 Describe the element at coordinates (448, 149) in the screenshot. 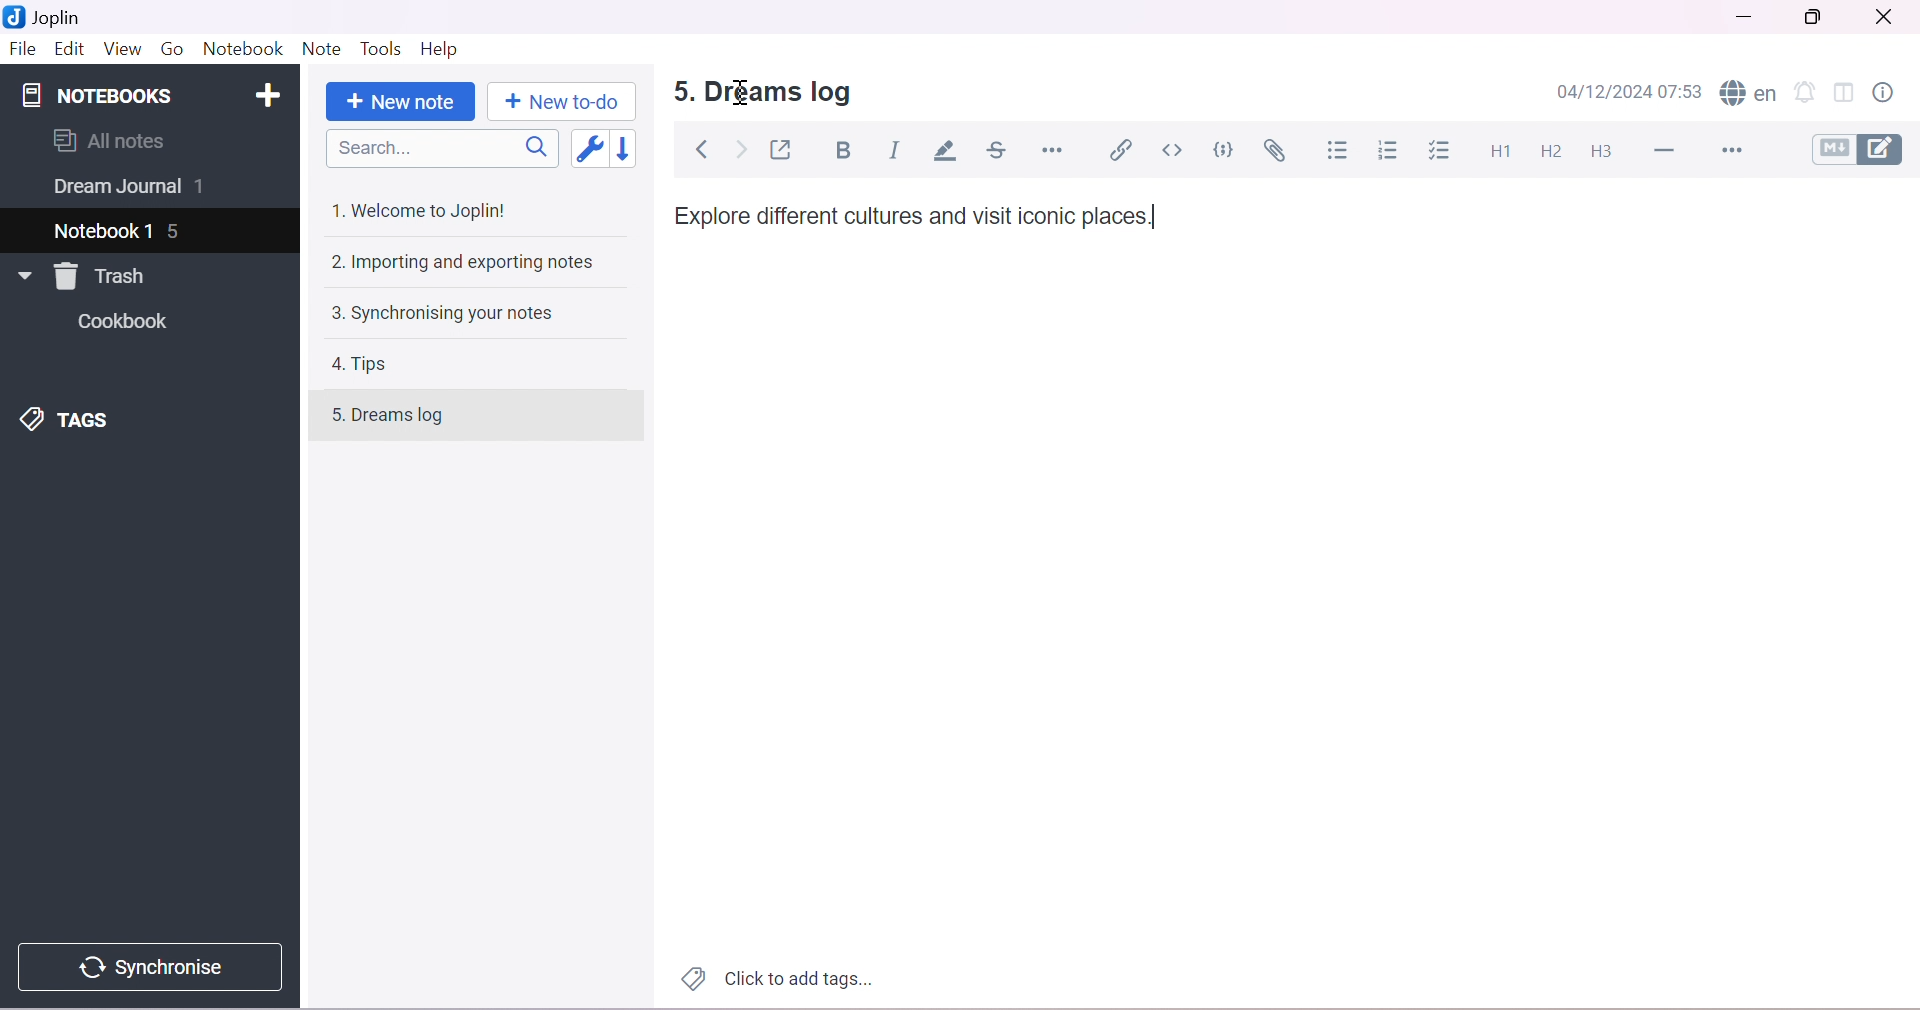

I see `Search` at that location.